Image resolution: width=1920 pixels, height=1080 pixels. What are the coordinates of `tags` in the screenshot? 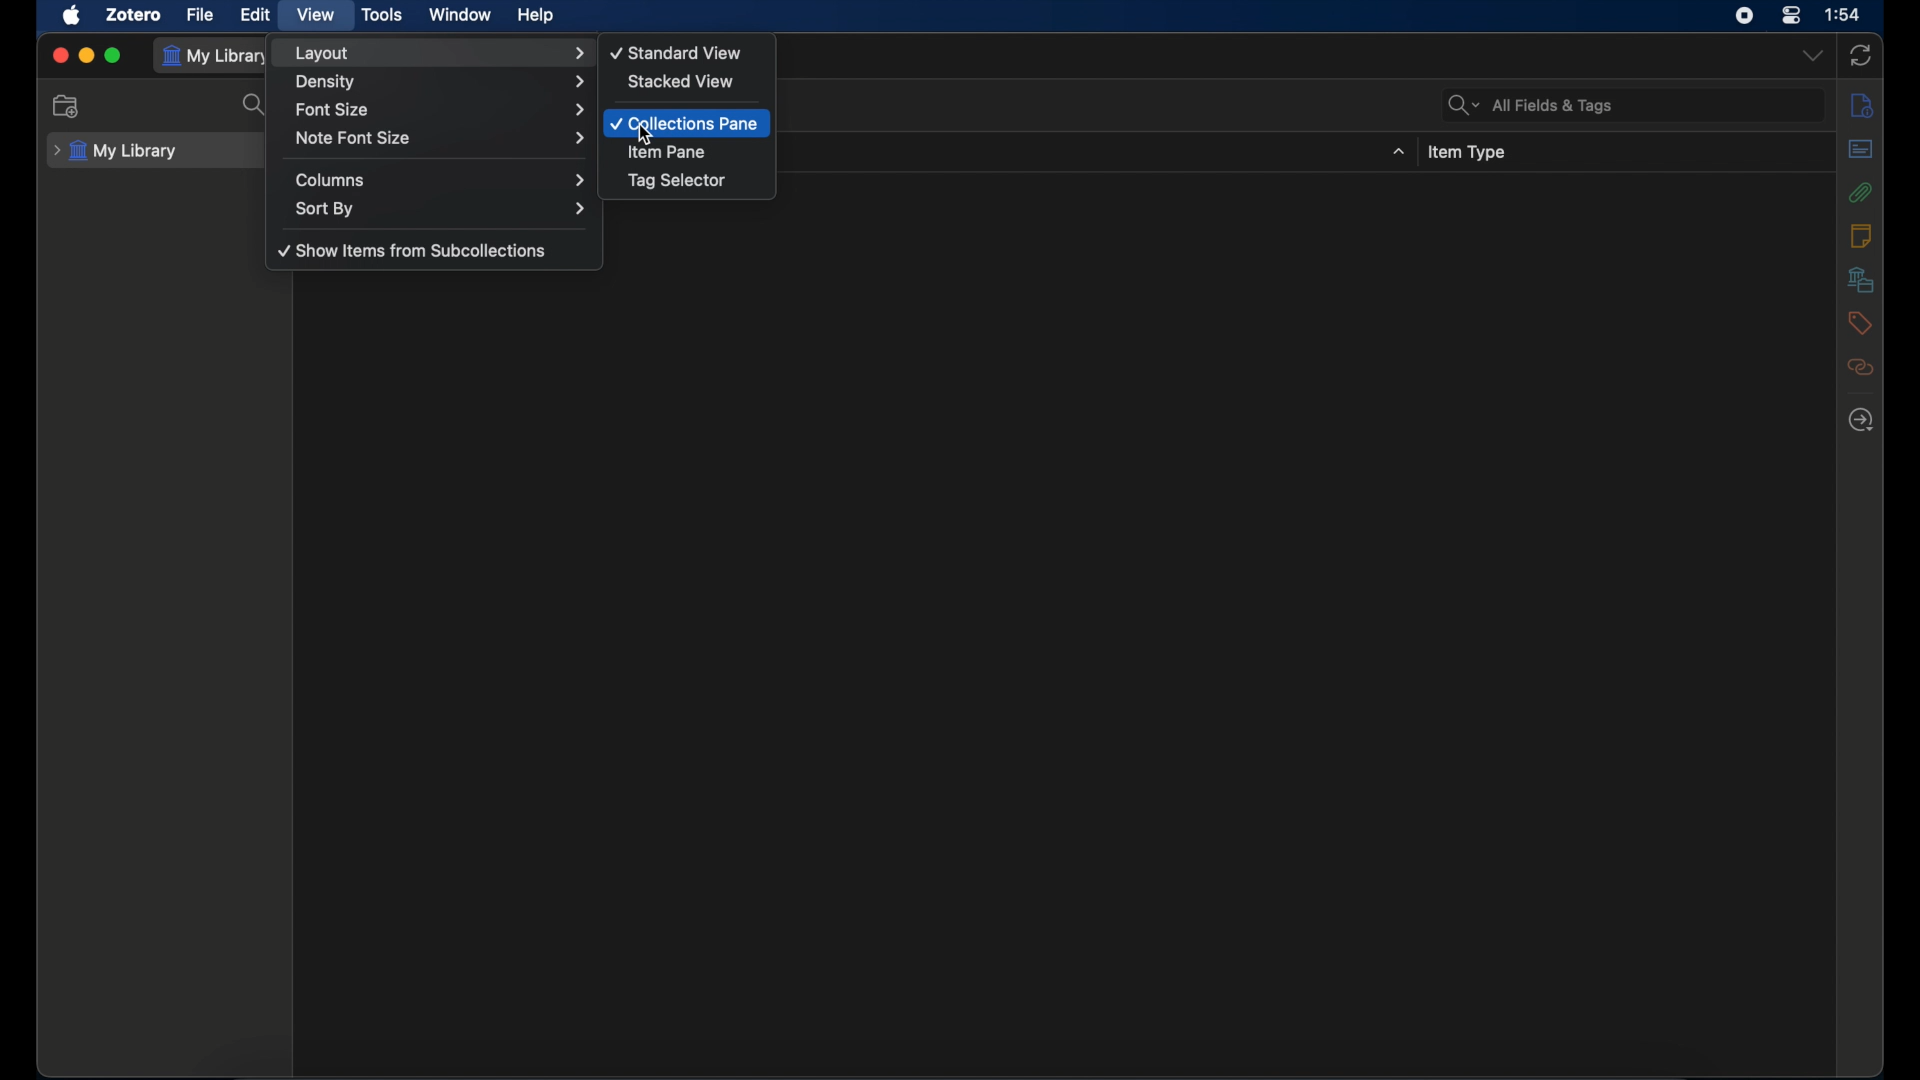 It's located at (1860, 324).